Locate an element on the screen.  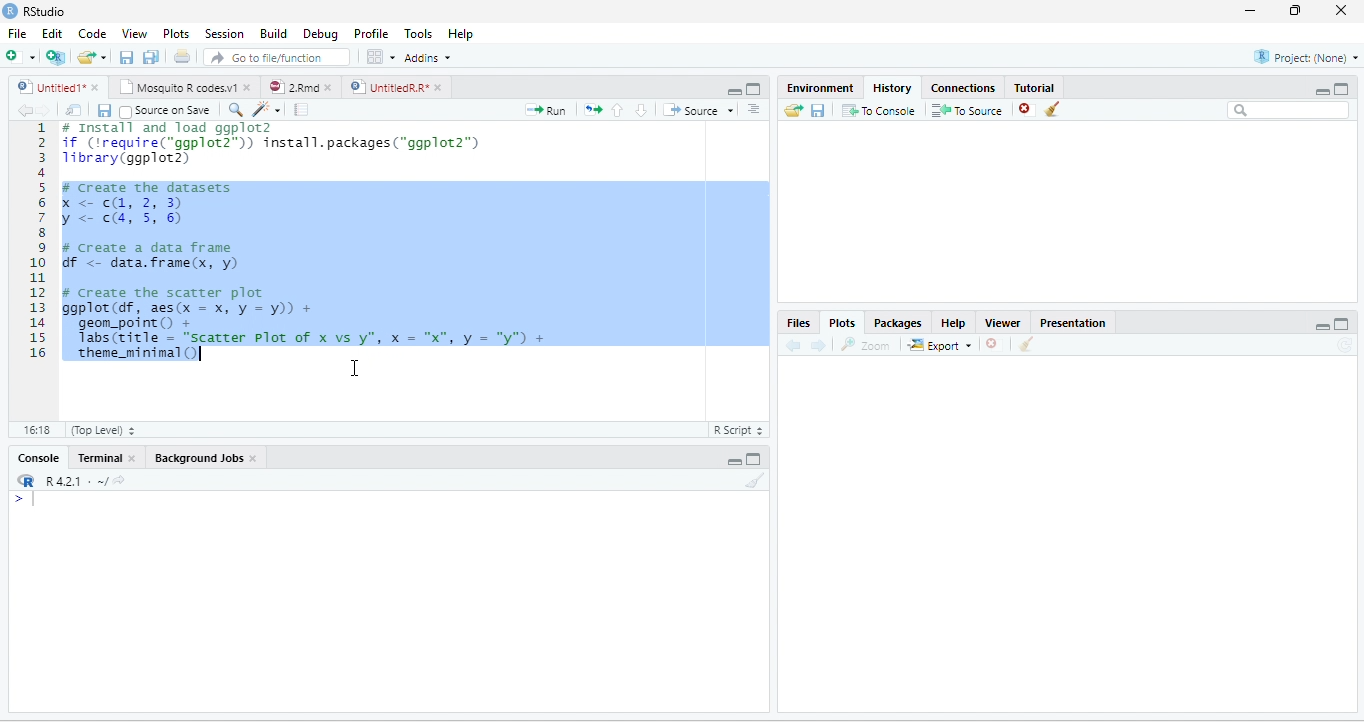
Save current document is located at coordinates (104, 111).